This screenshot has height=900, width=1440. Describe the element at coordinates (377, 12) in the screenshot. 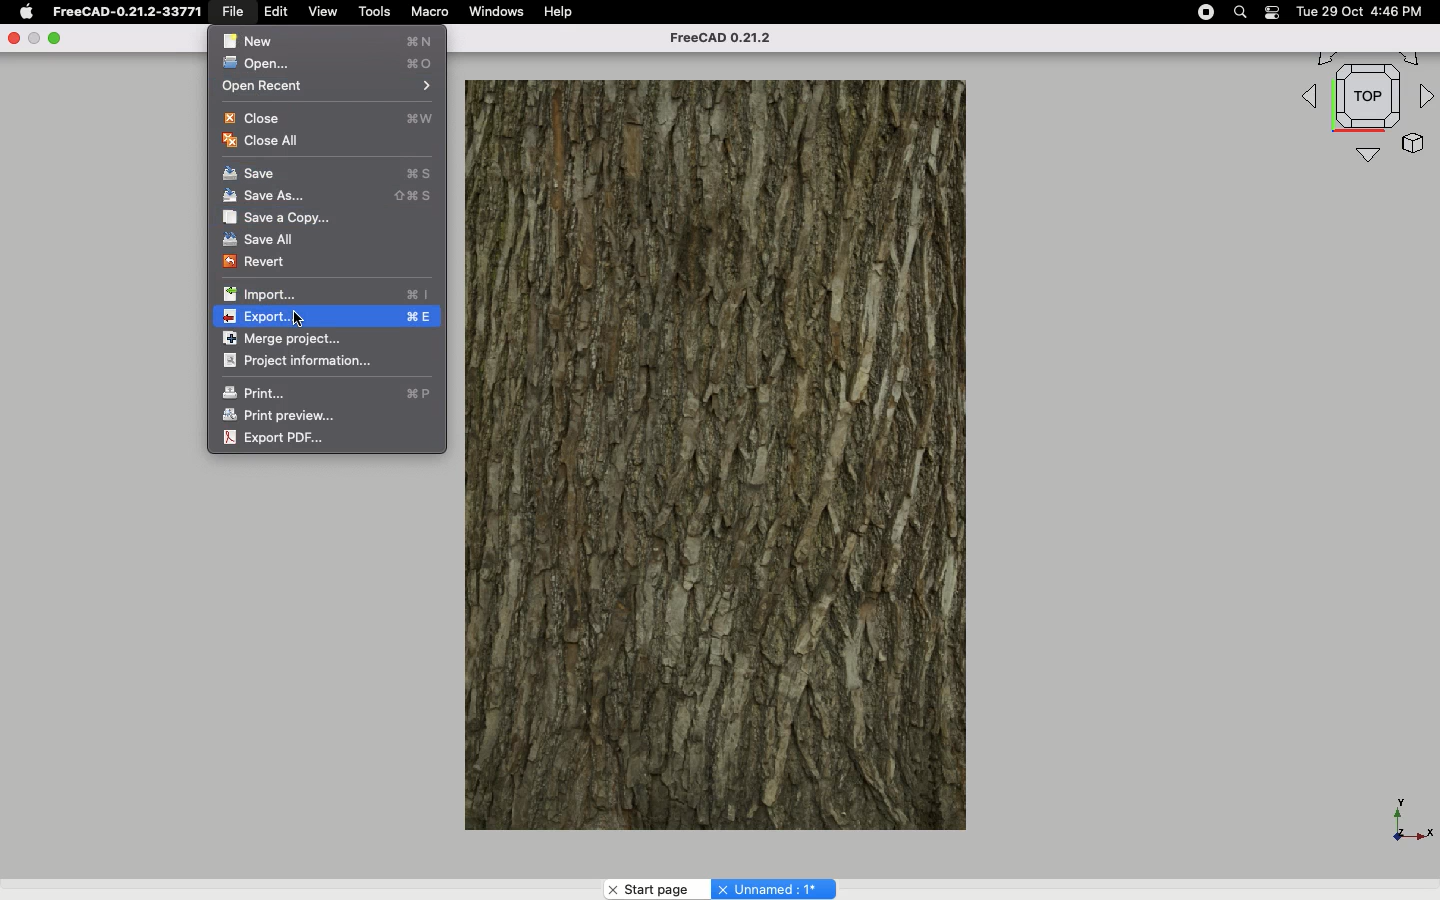

I see `Tools` at that location.